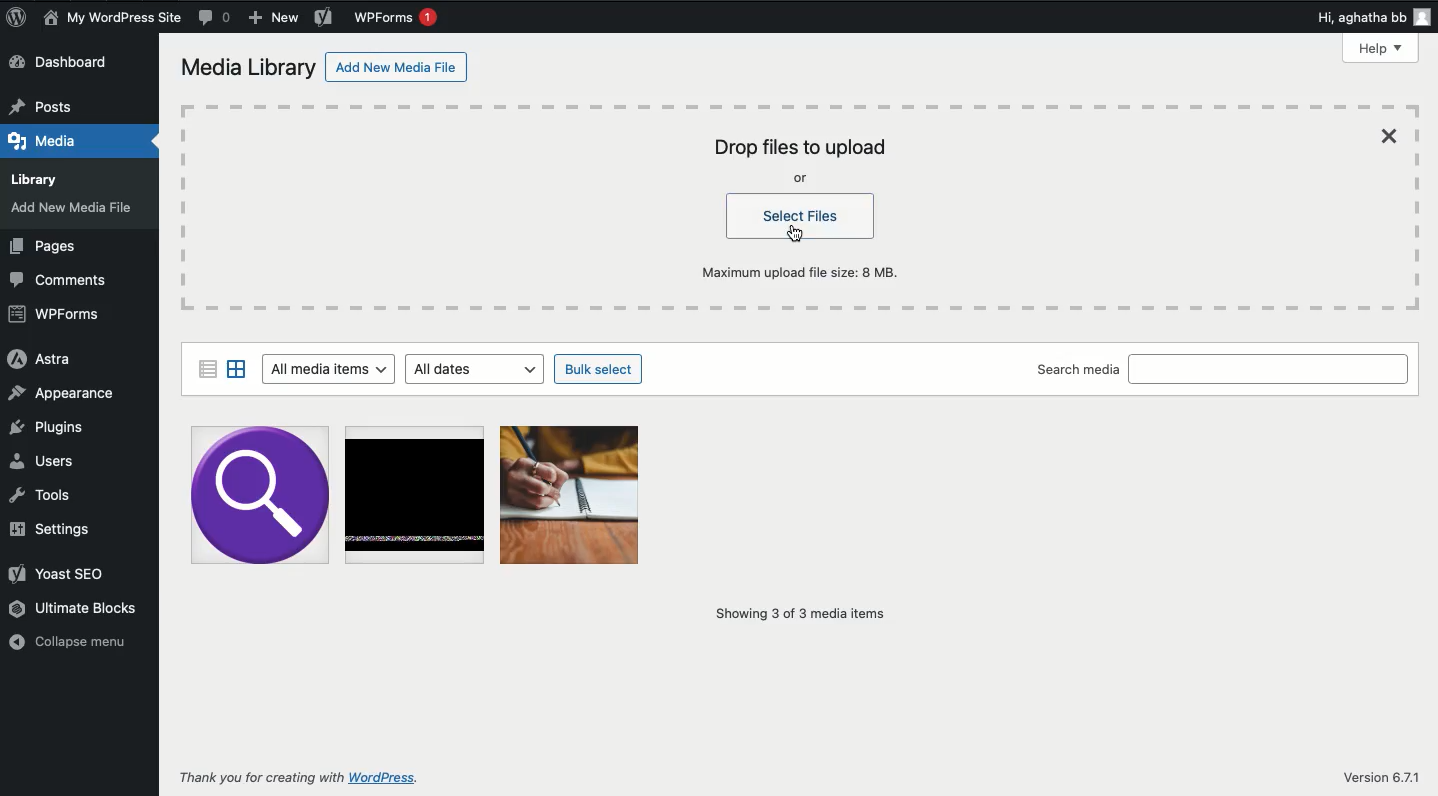  Describe the element at coordinates (1380, 778) in the screenshot. I see `Version 6.7.1` at that location.